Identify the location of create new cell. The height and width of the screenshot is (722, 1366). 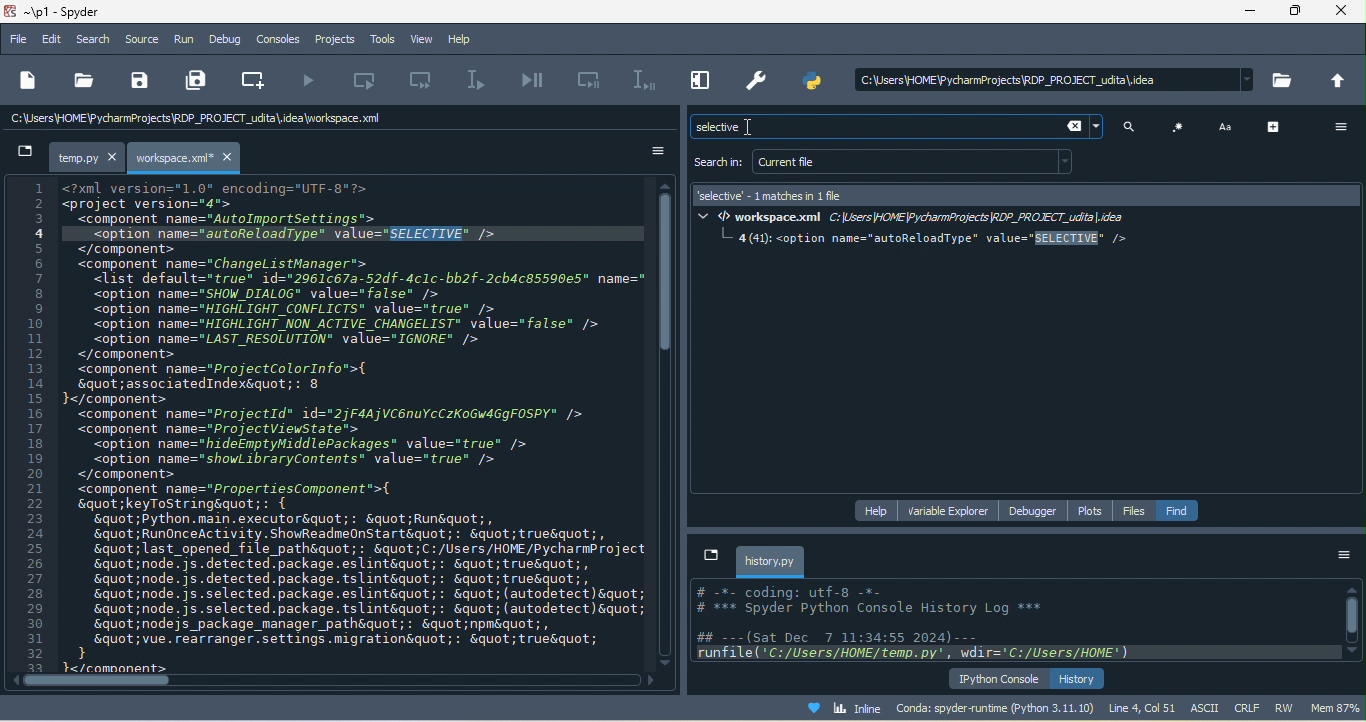
(258, 78).